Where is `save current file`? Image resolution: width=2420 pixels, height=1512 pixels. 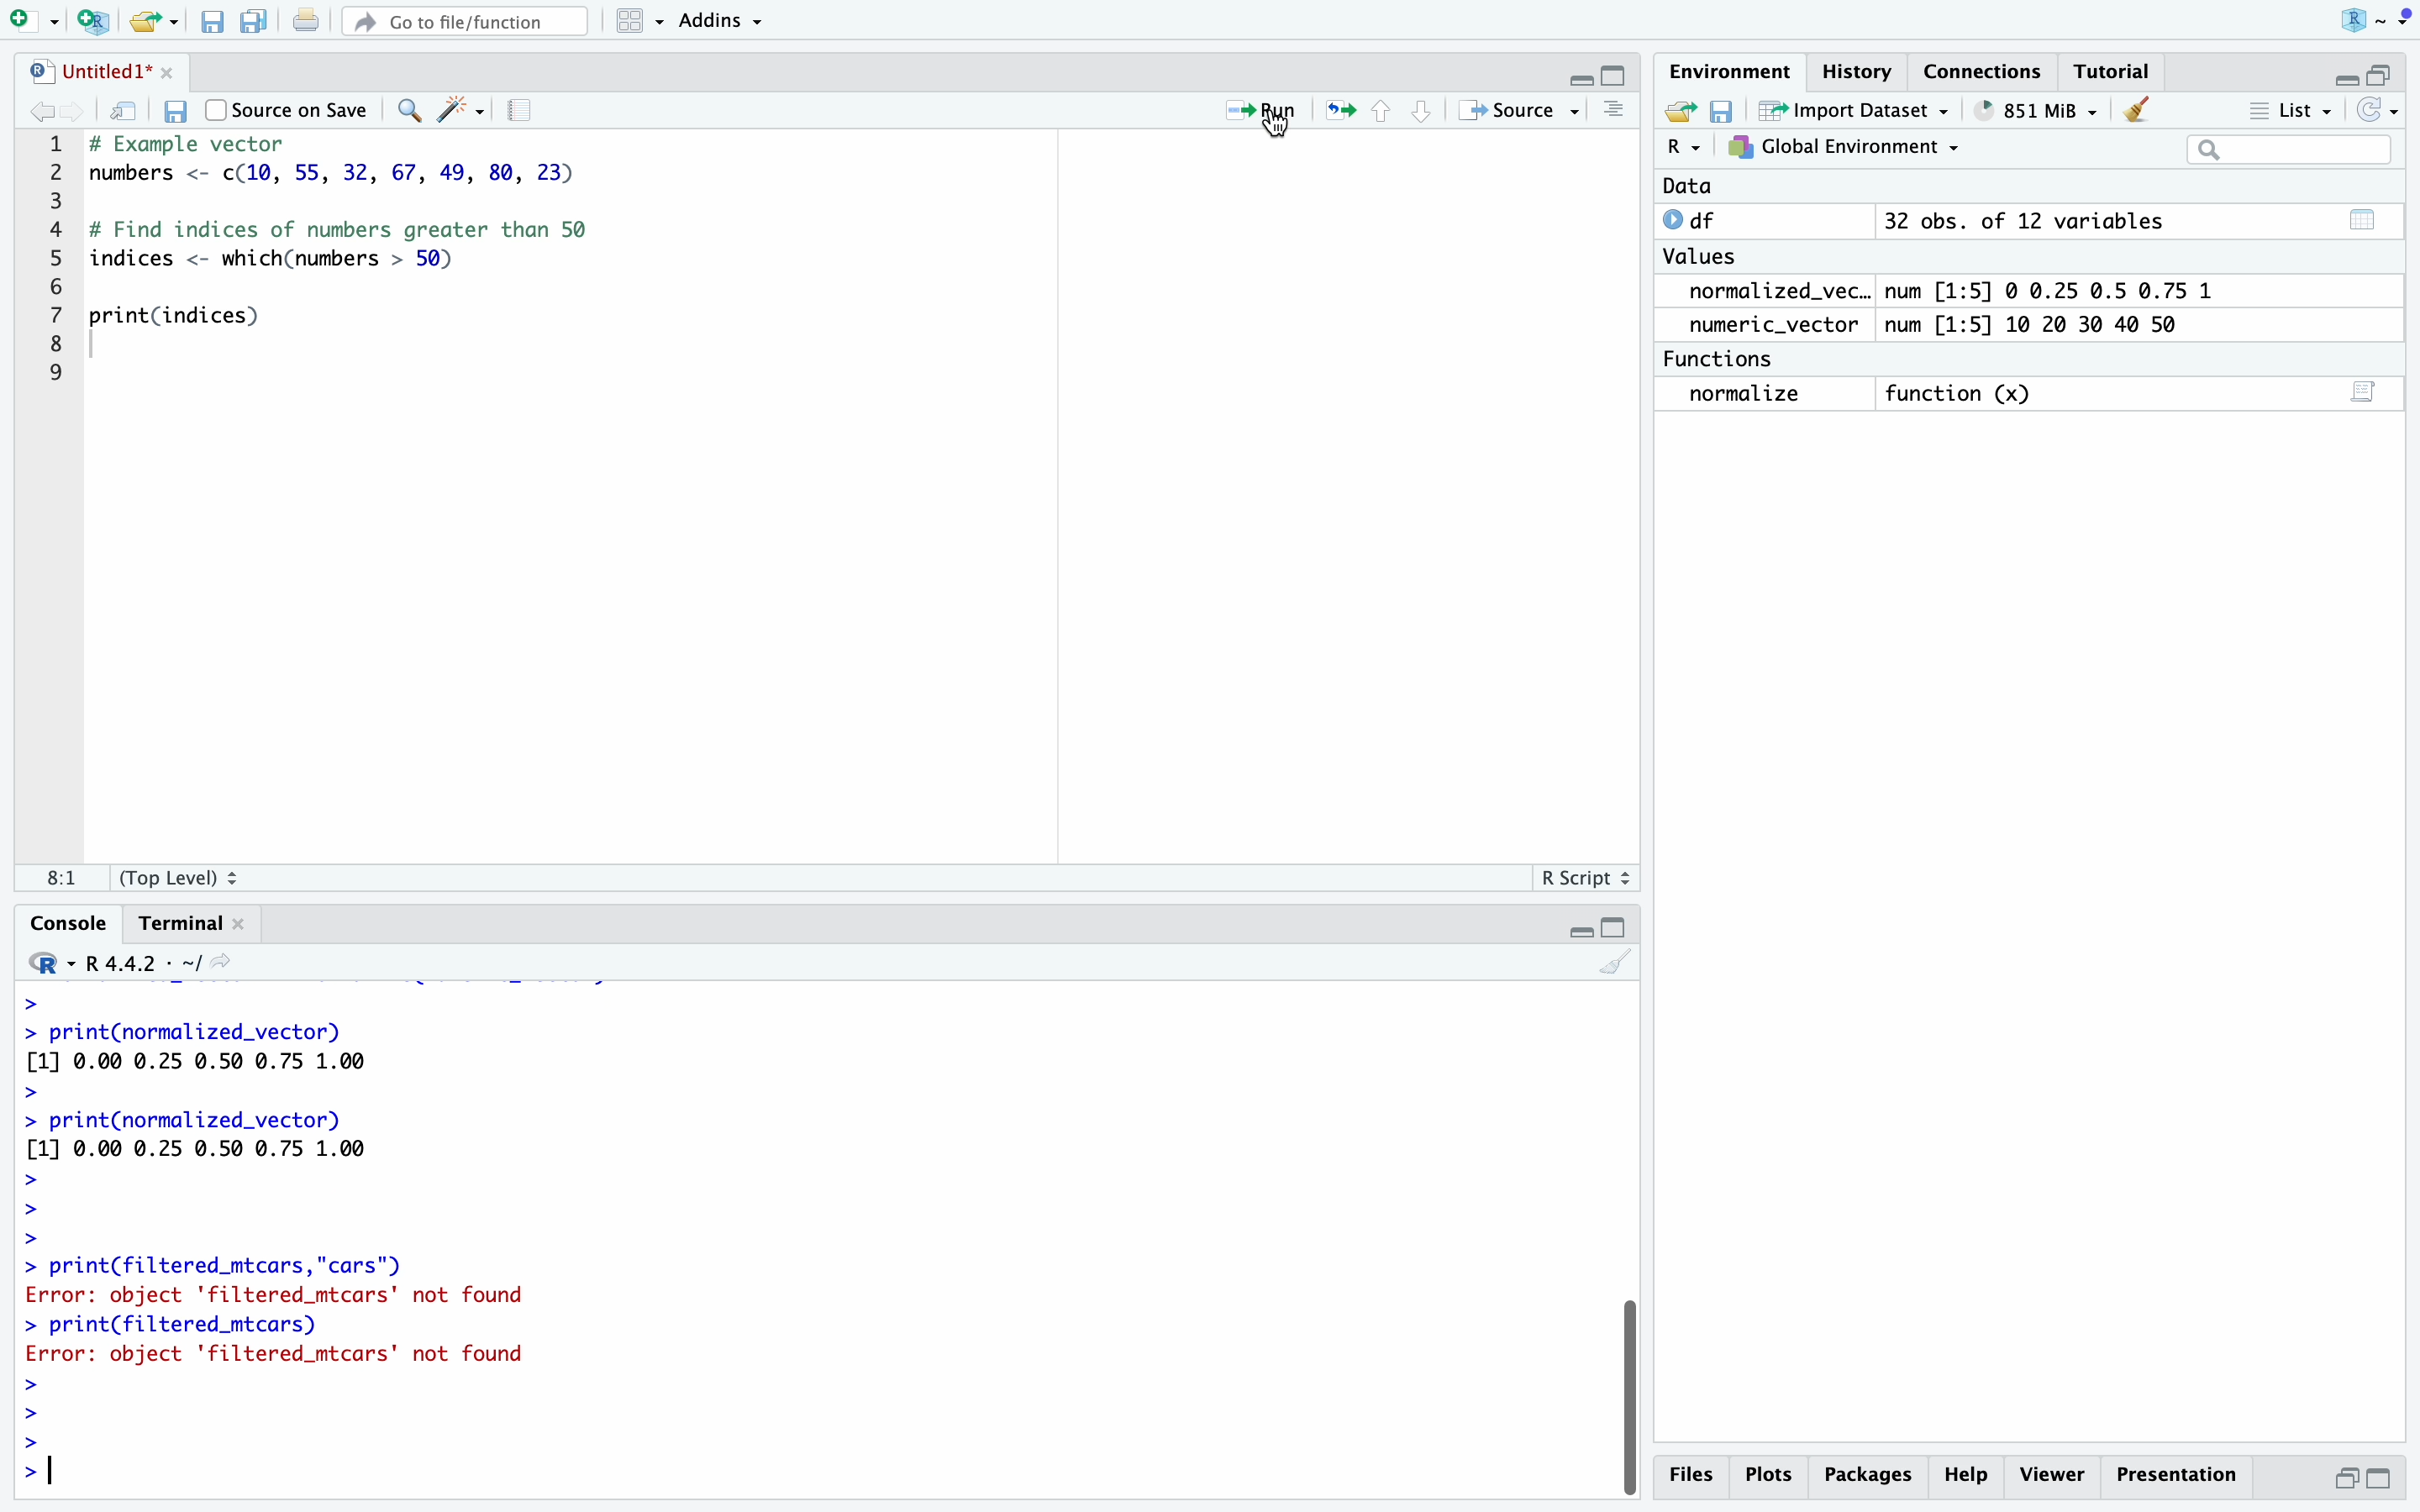
save current file is located at coordinates (209, 19).